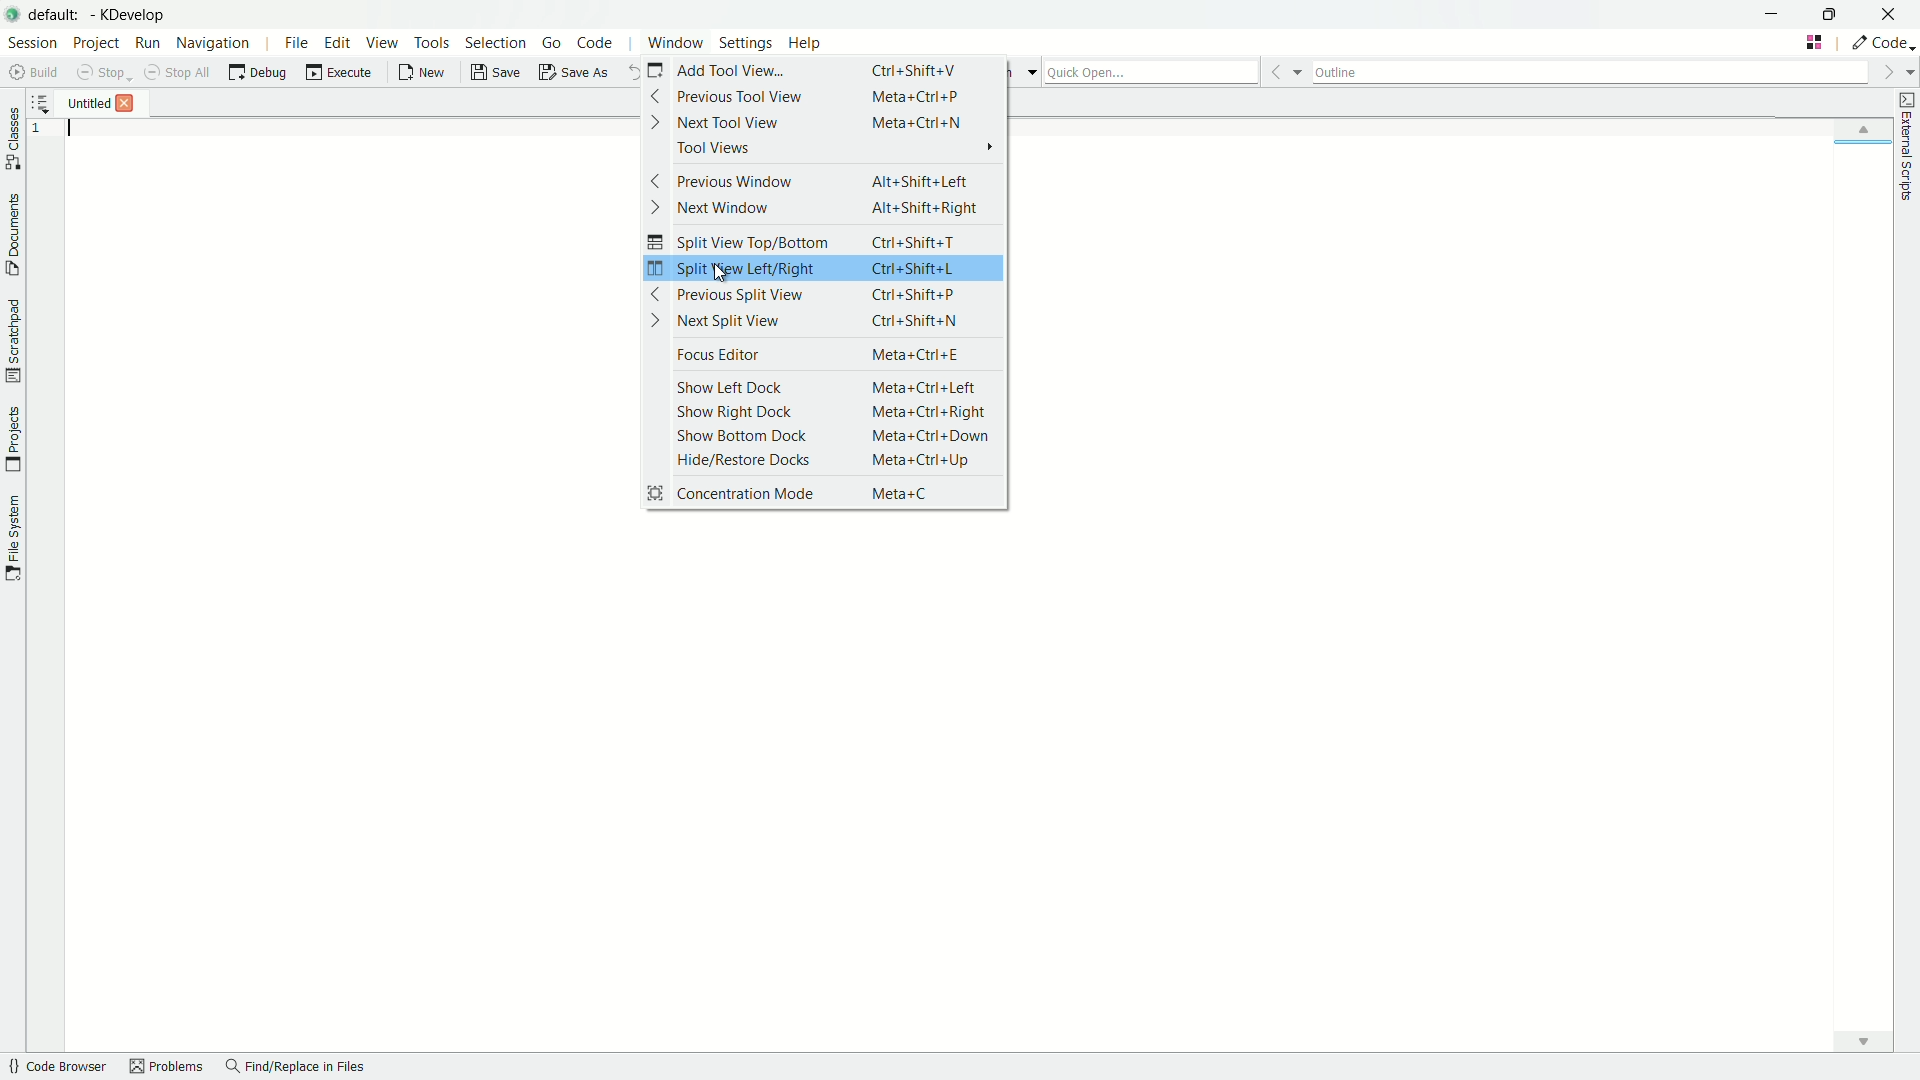 The height and width of the screenshot is (1080, 1920). Describe the element at coordinates (13, 341) in the screenshot. I see `toggle scratchpad` at that location.